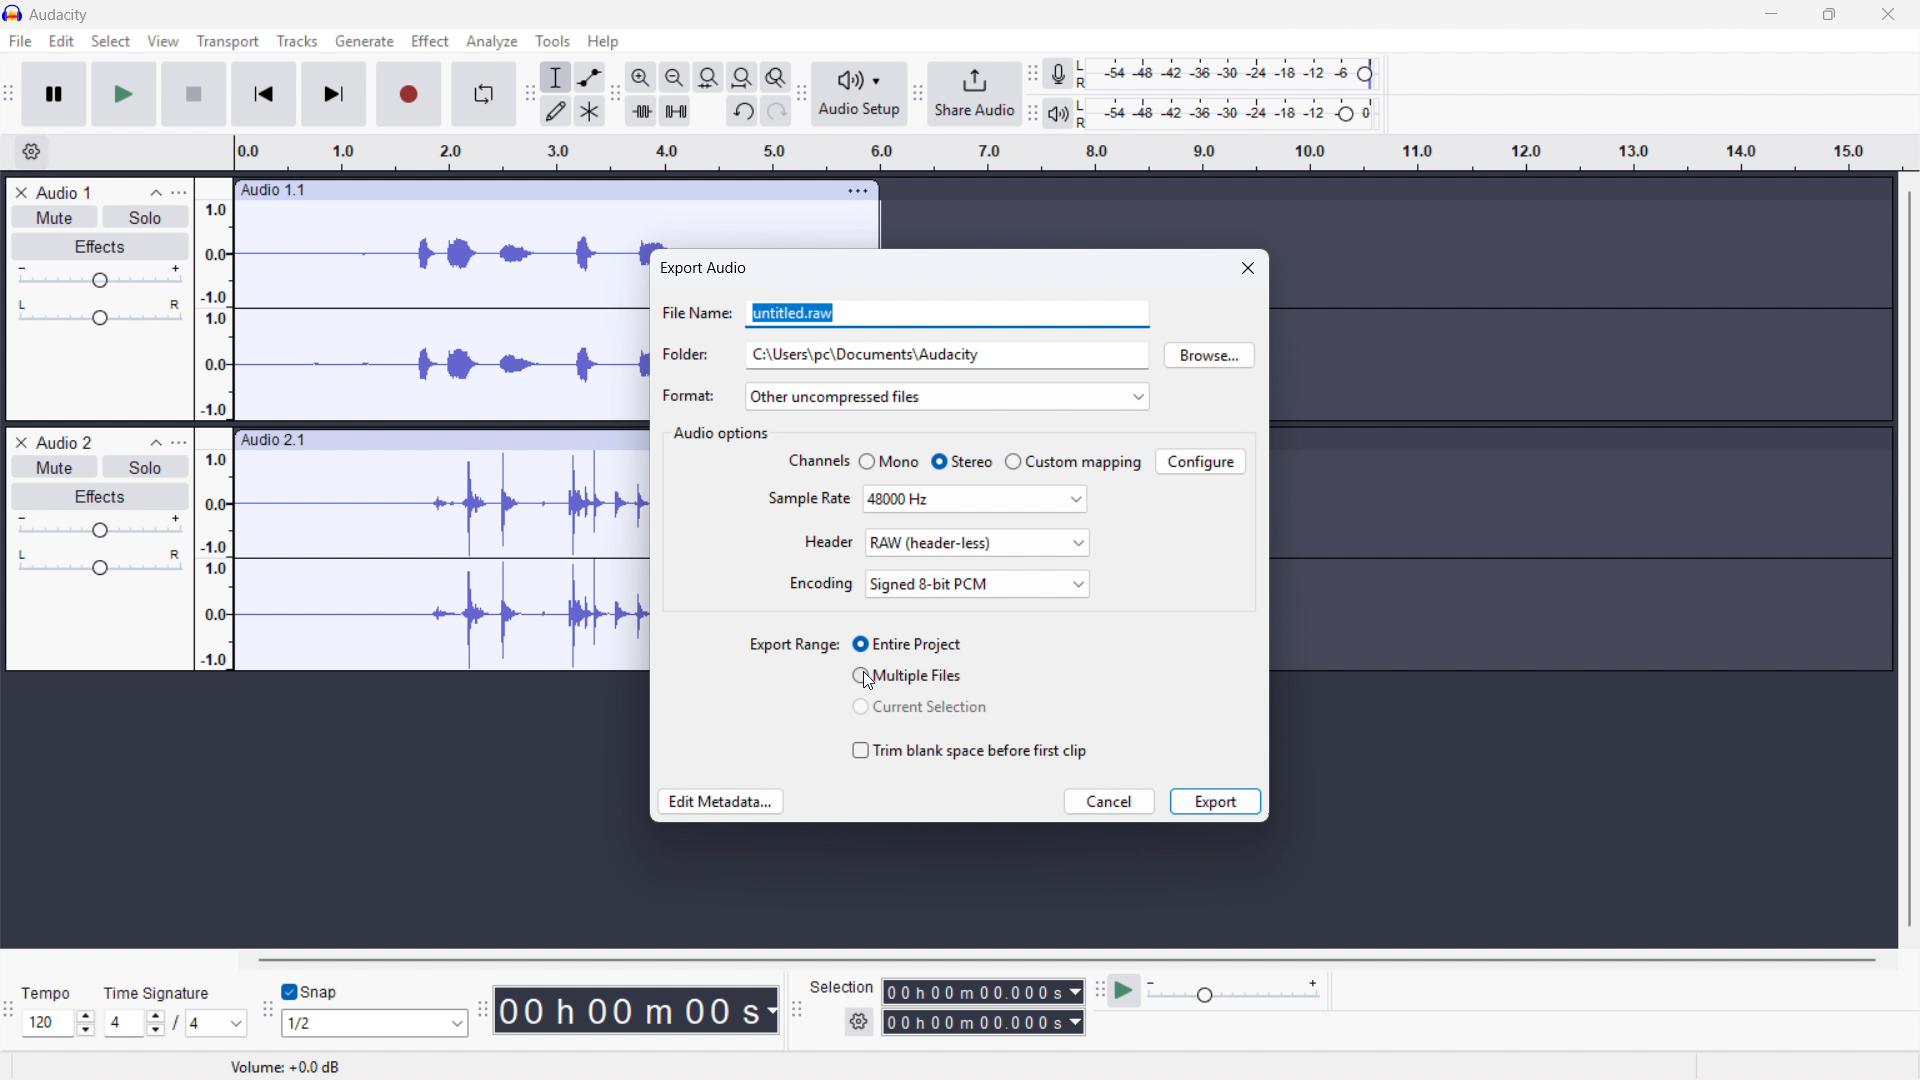 This screenshot has height=1080, width=1920. What do you see at coordinates (906, 644) in the screenshot?
I see `Export range entire project` at bounding box center [906, 644].